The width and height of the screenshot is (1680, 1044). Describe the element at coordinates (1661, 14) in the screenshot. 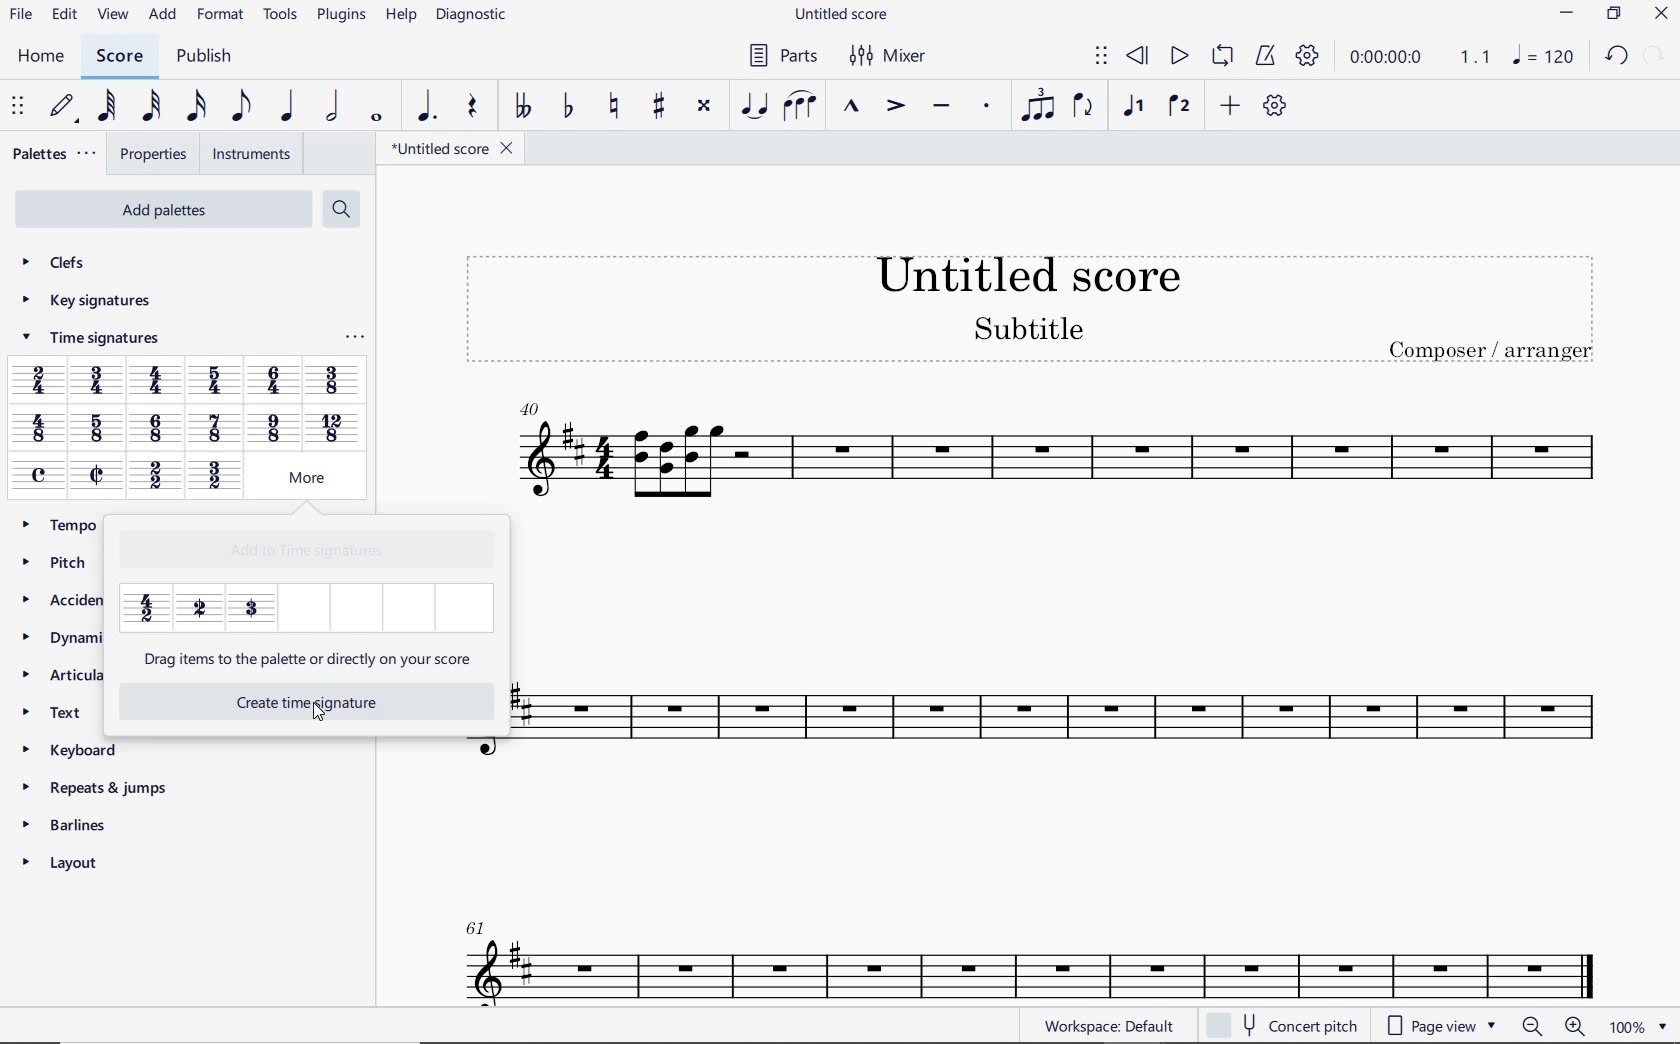

I see `CLOSE` at that location.